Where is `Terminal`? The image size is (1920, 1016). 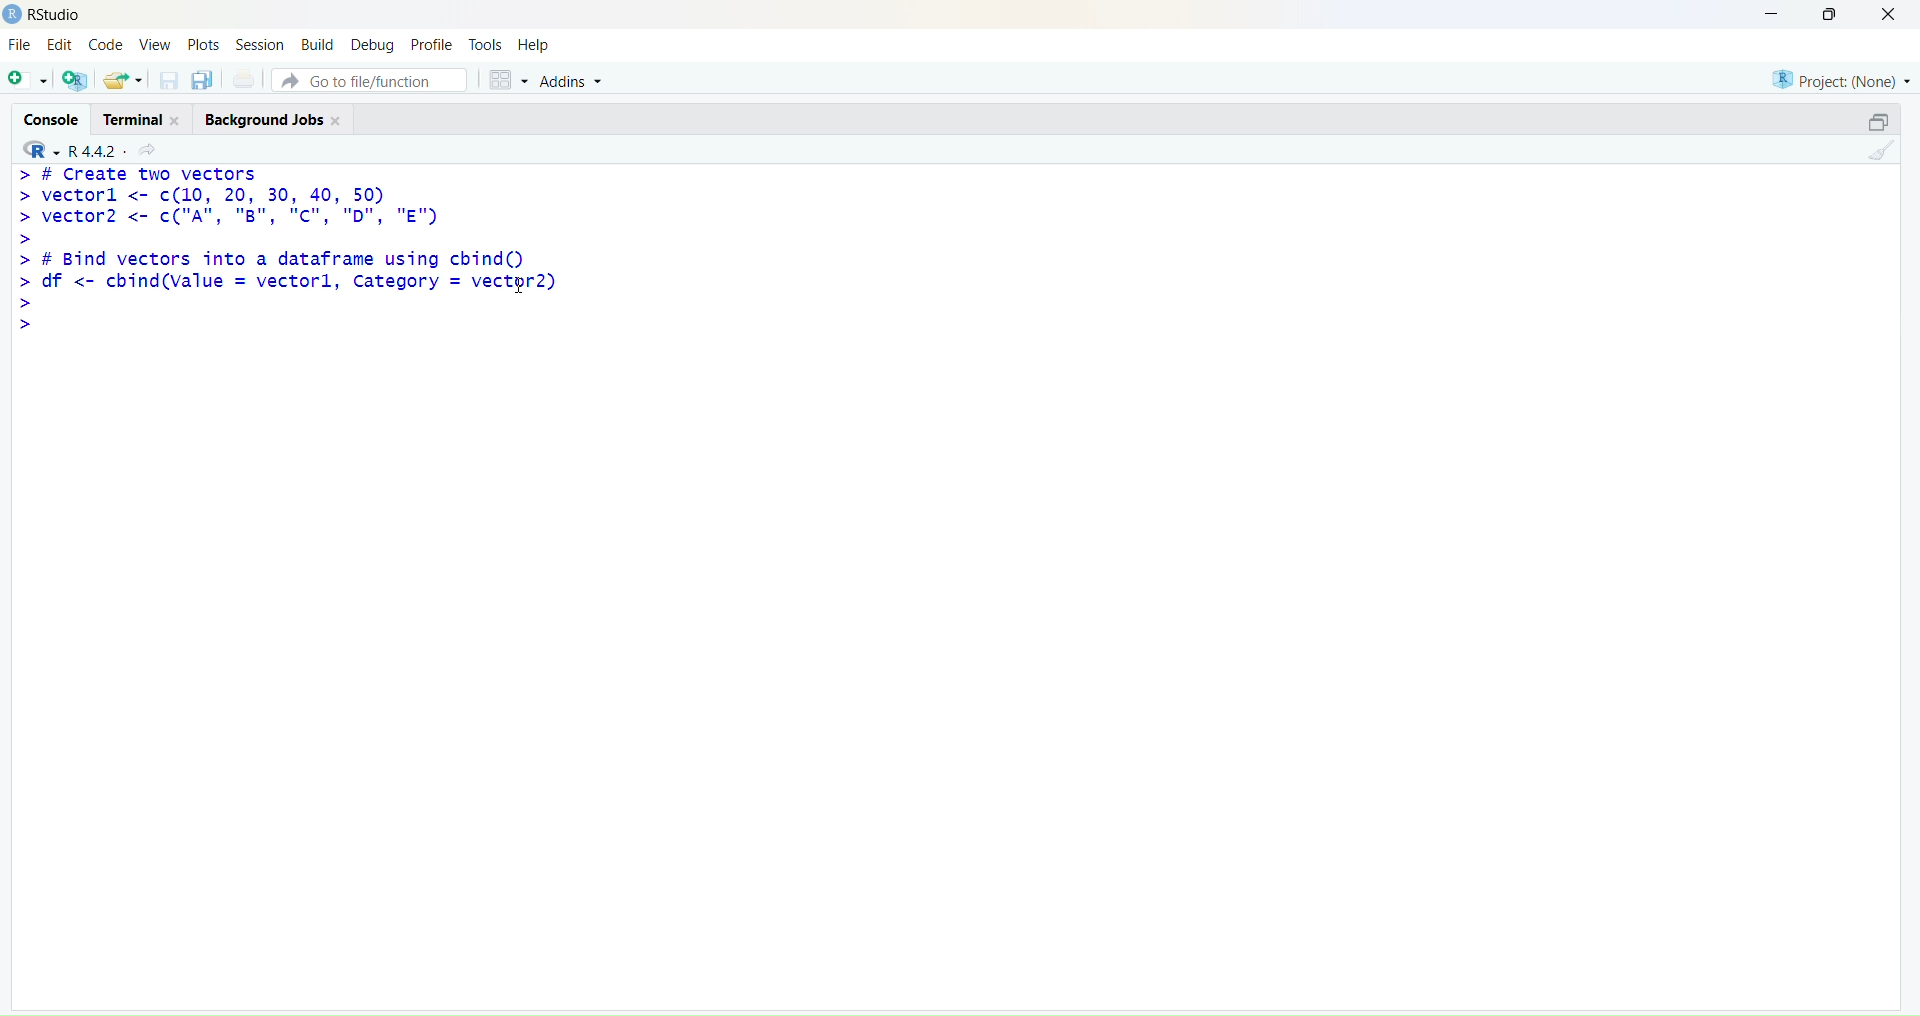
Terminal is located at coordinates (139, 119).